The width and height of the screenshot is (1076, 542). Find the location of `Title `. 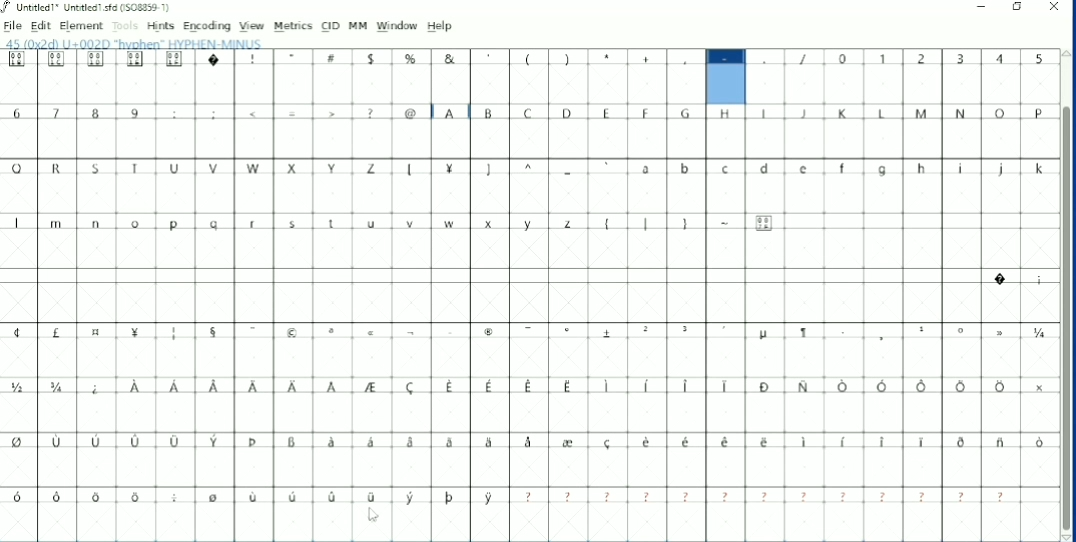

Title  is located at coordinates (89, 8).